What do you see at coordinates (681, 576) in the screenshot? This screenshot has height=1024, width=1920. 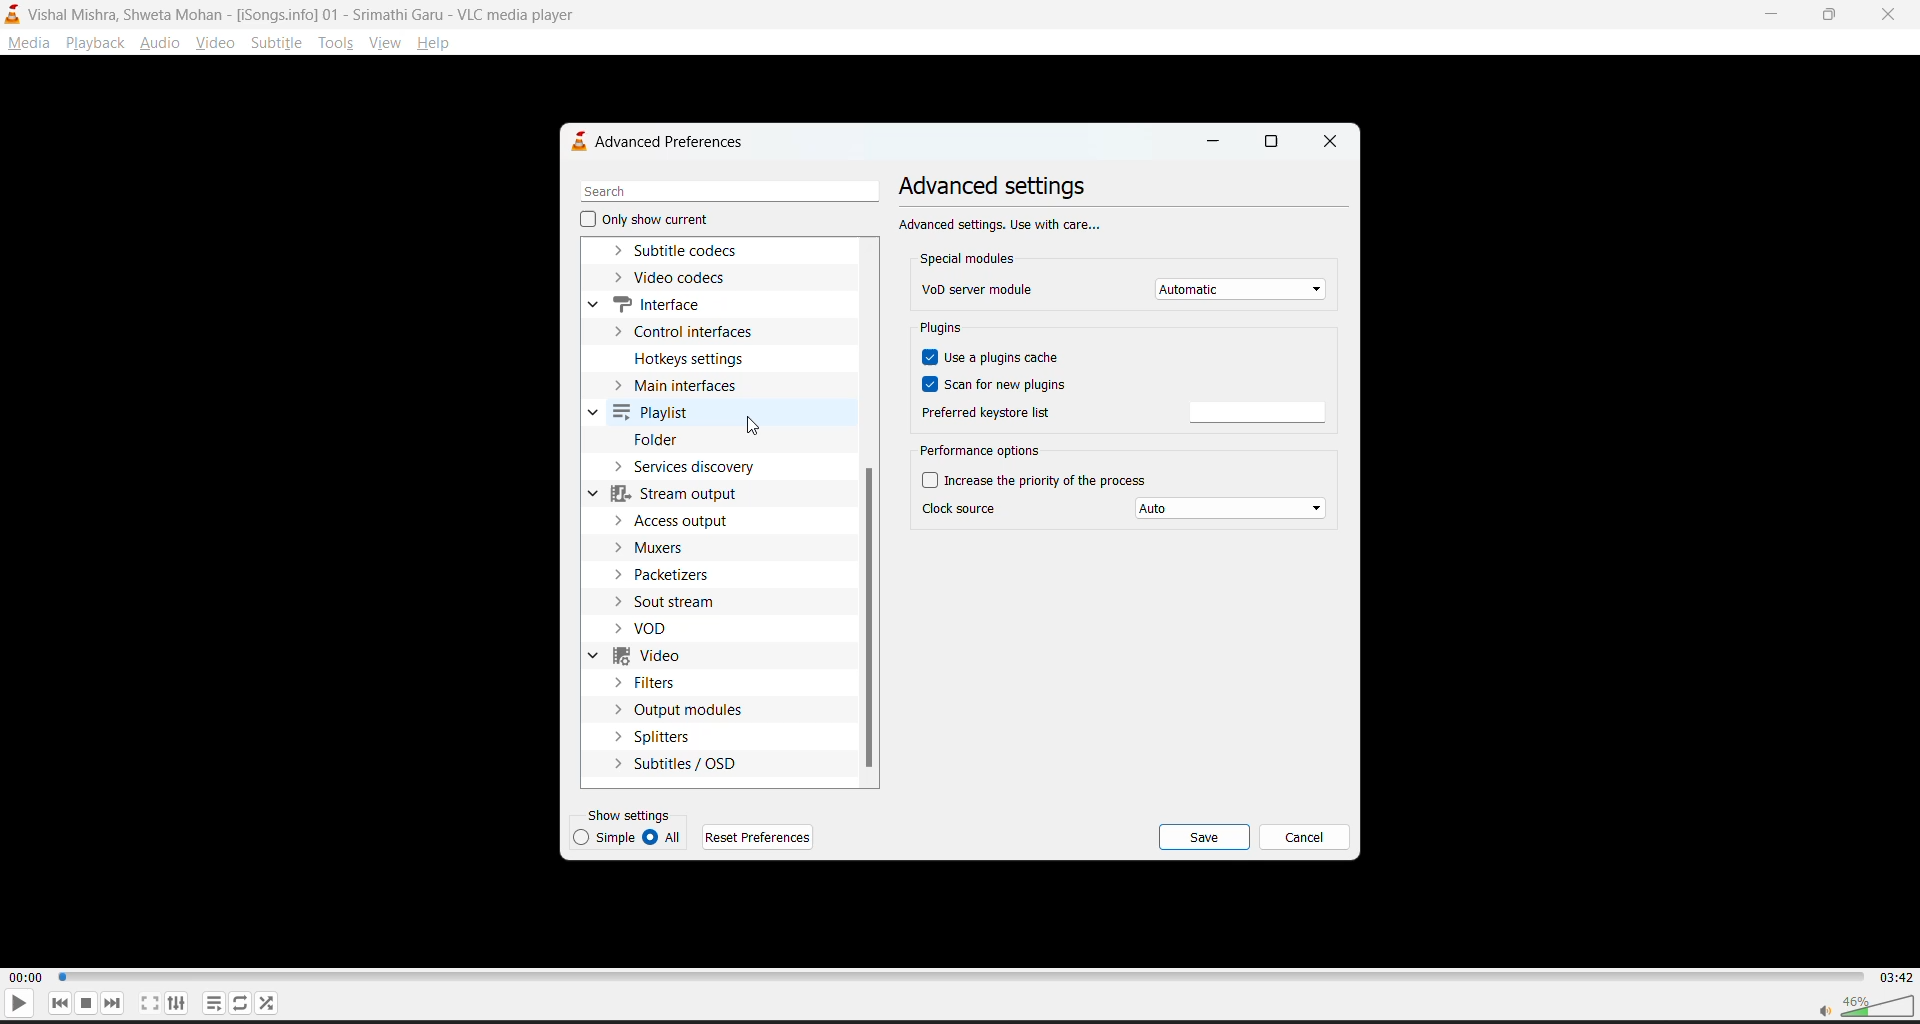 I see `packetizers` at bounding box center [681, 576].